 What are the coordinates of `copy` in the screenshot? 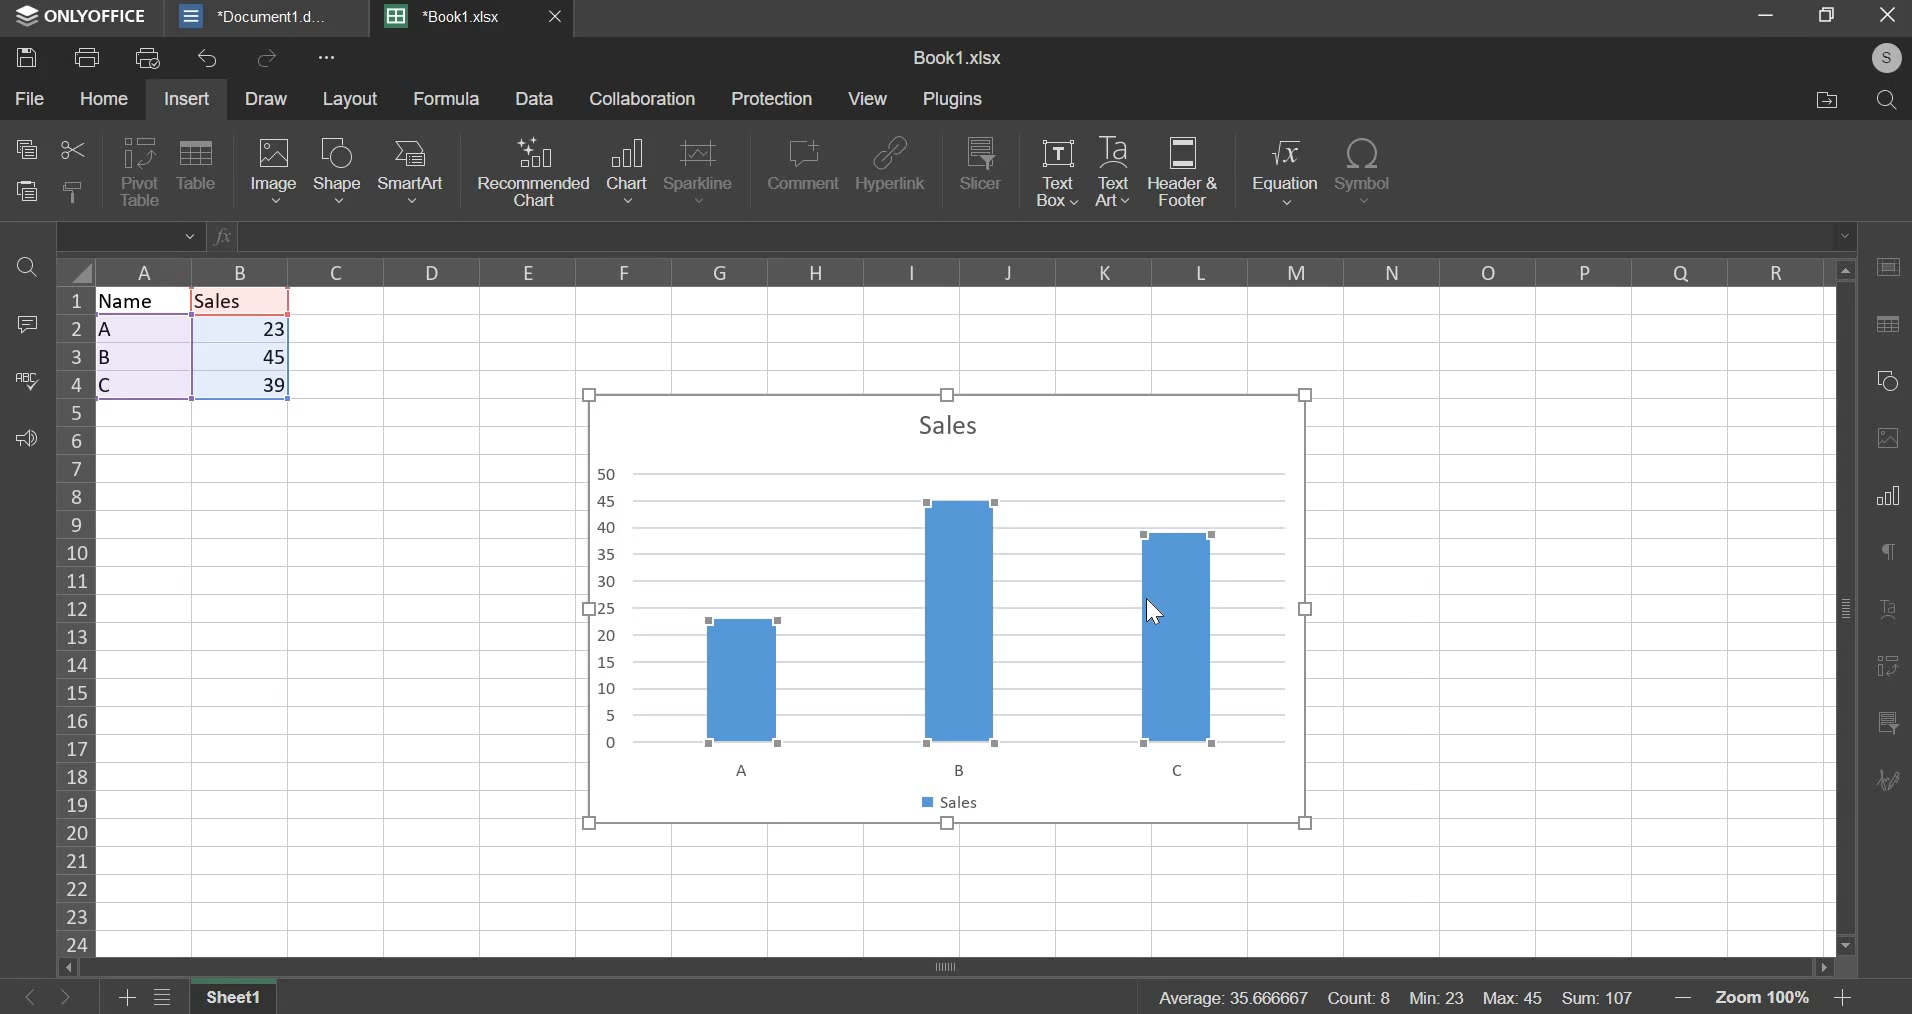 It's located at (25, 150).